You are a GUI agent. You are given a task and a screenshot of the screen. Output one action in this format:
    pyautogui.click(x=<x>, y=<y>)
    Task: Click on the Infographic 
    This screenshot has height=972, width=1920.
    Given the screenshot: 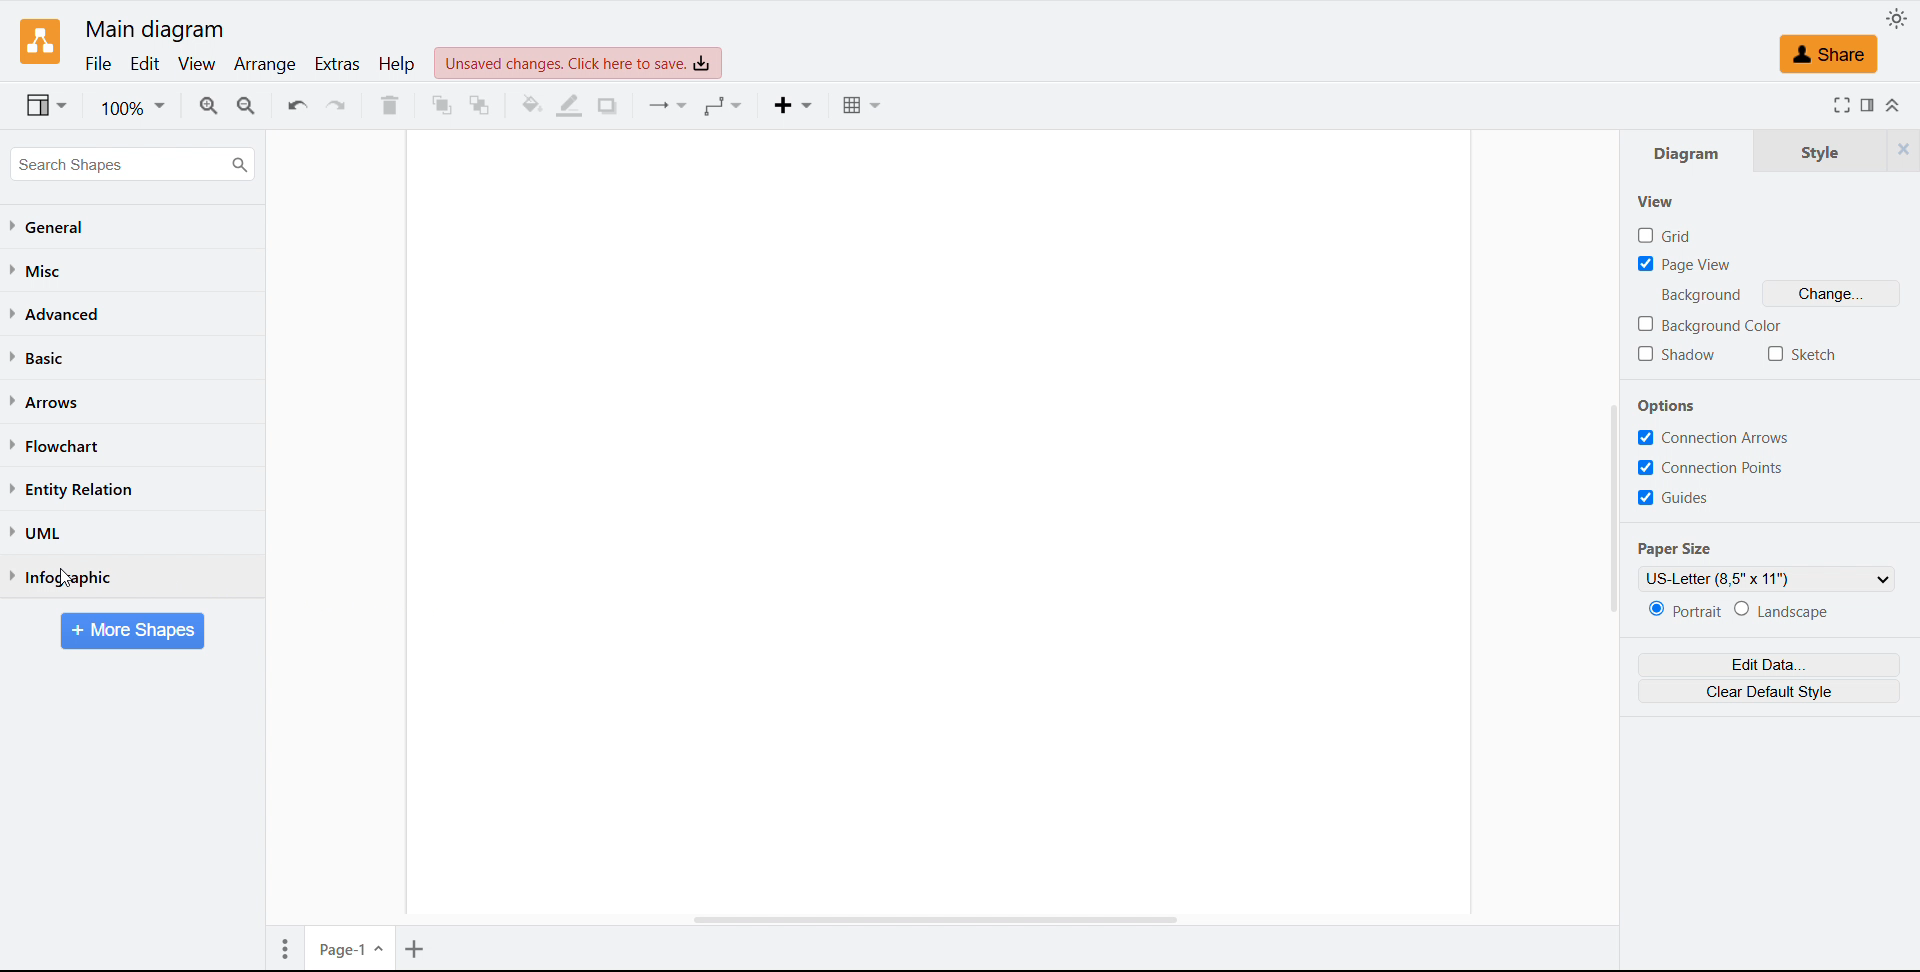 What is the action you would take?
    pyautogui.click(x=58, y=576)
    